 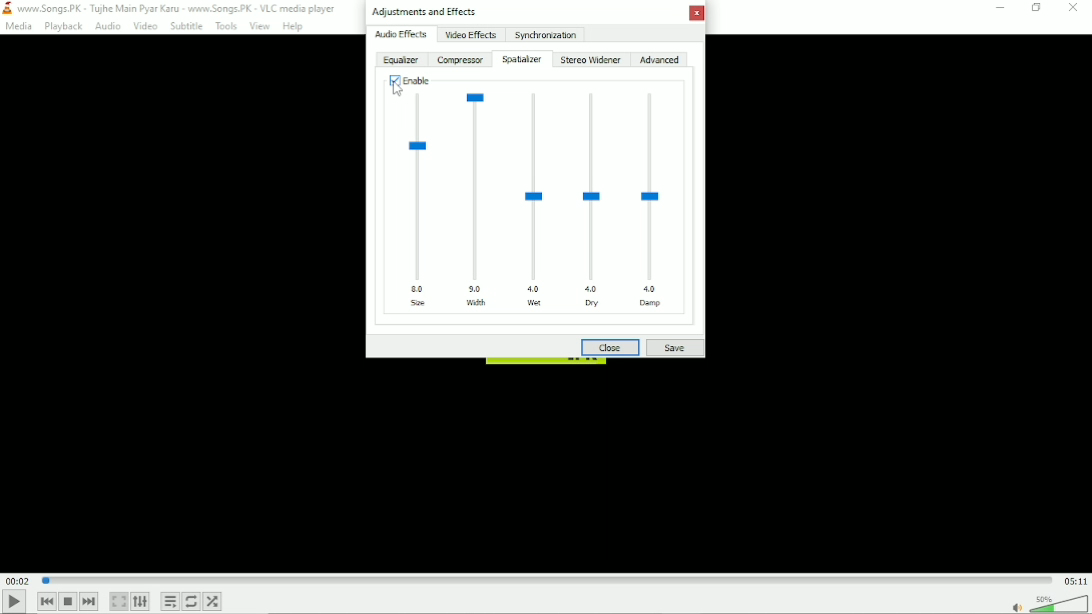 What do you see at coordinates (522, 59) in the screenshot?
I see `Spatializer` at bounding box center [522, 59].